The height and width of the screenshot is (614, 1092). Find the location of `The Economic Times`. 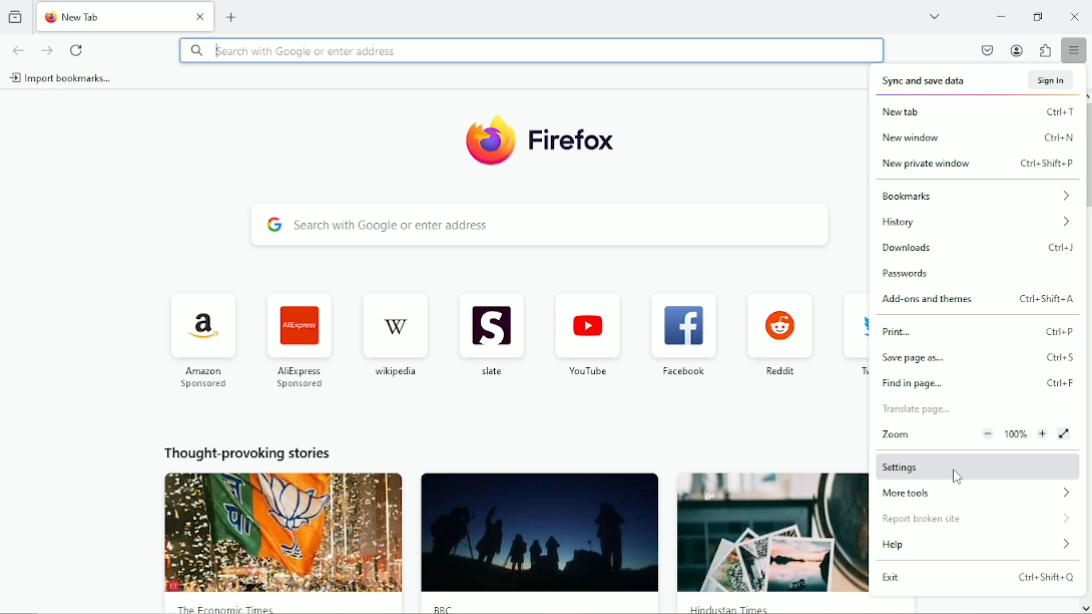

The Economic Times is located at coordinates (225, 608).